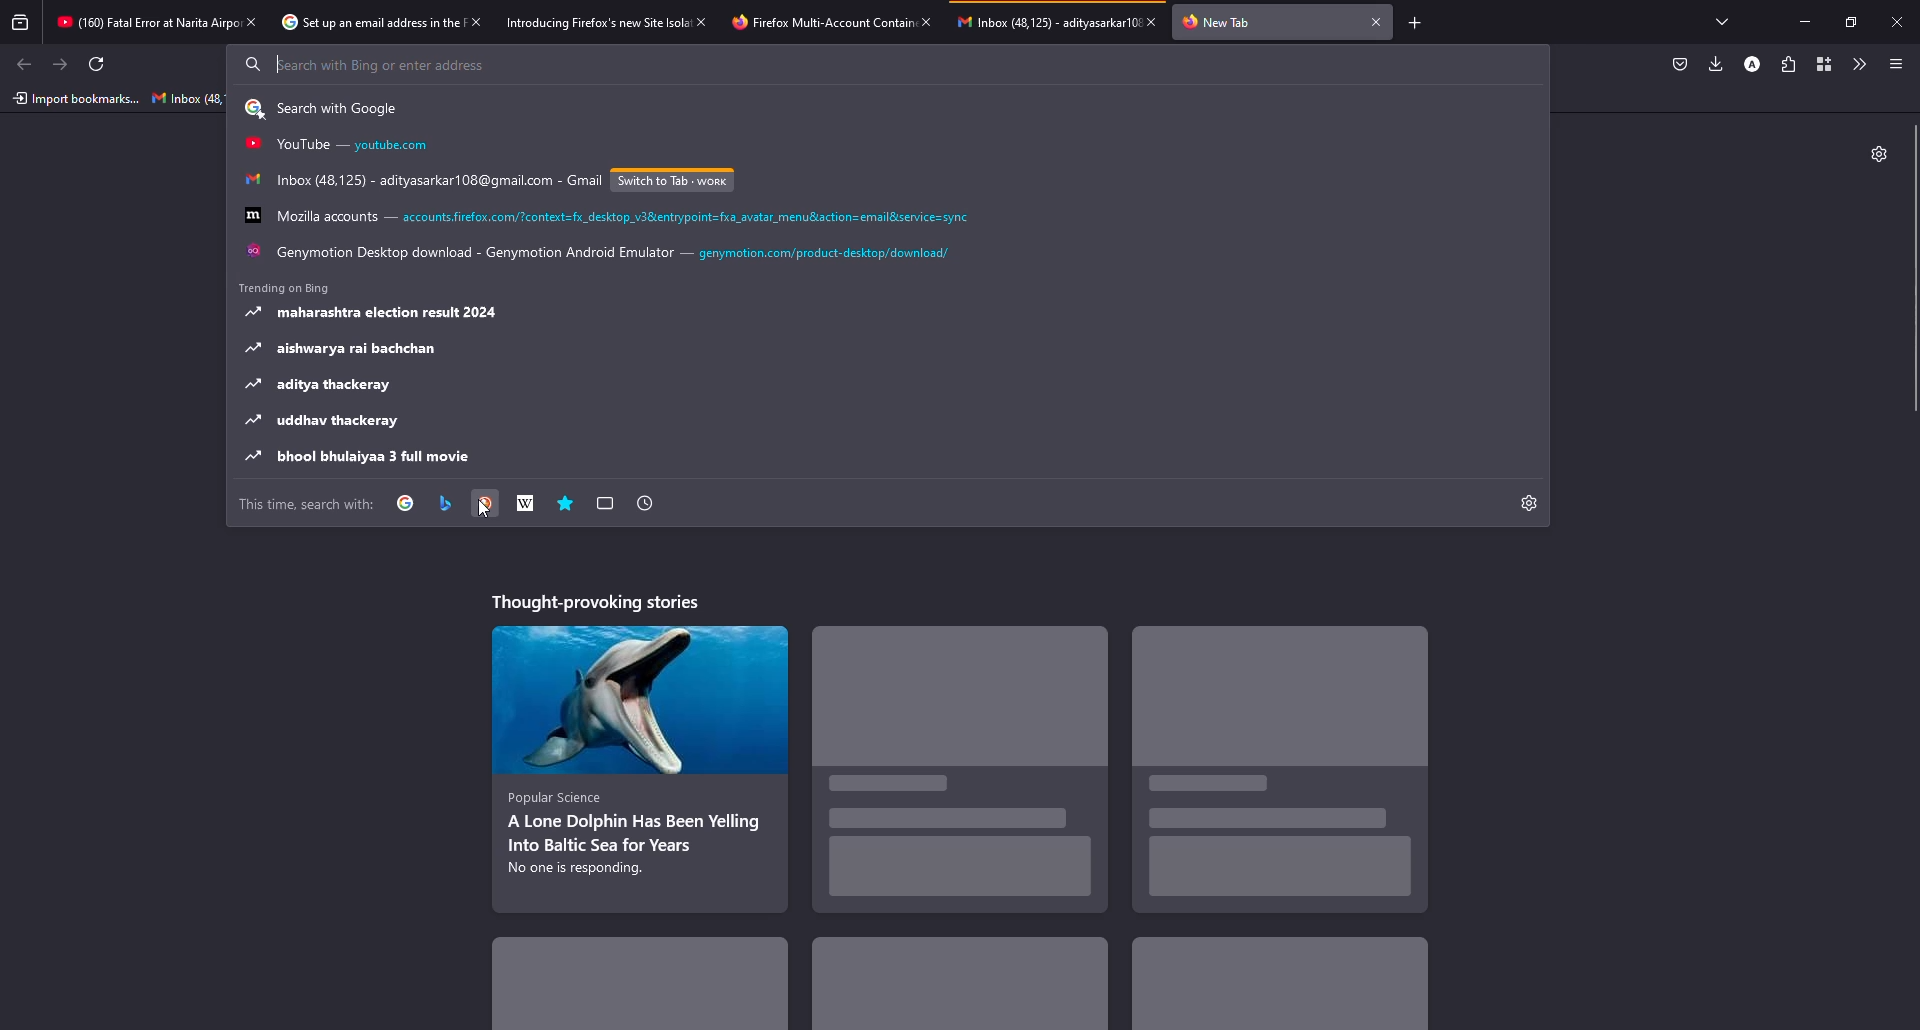 The width and height of the screenshot is (1920, 1030). I want to click on refresh, so click(94, 64).